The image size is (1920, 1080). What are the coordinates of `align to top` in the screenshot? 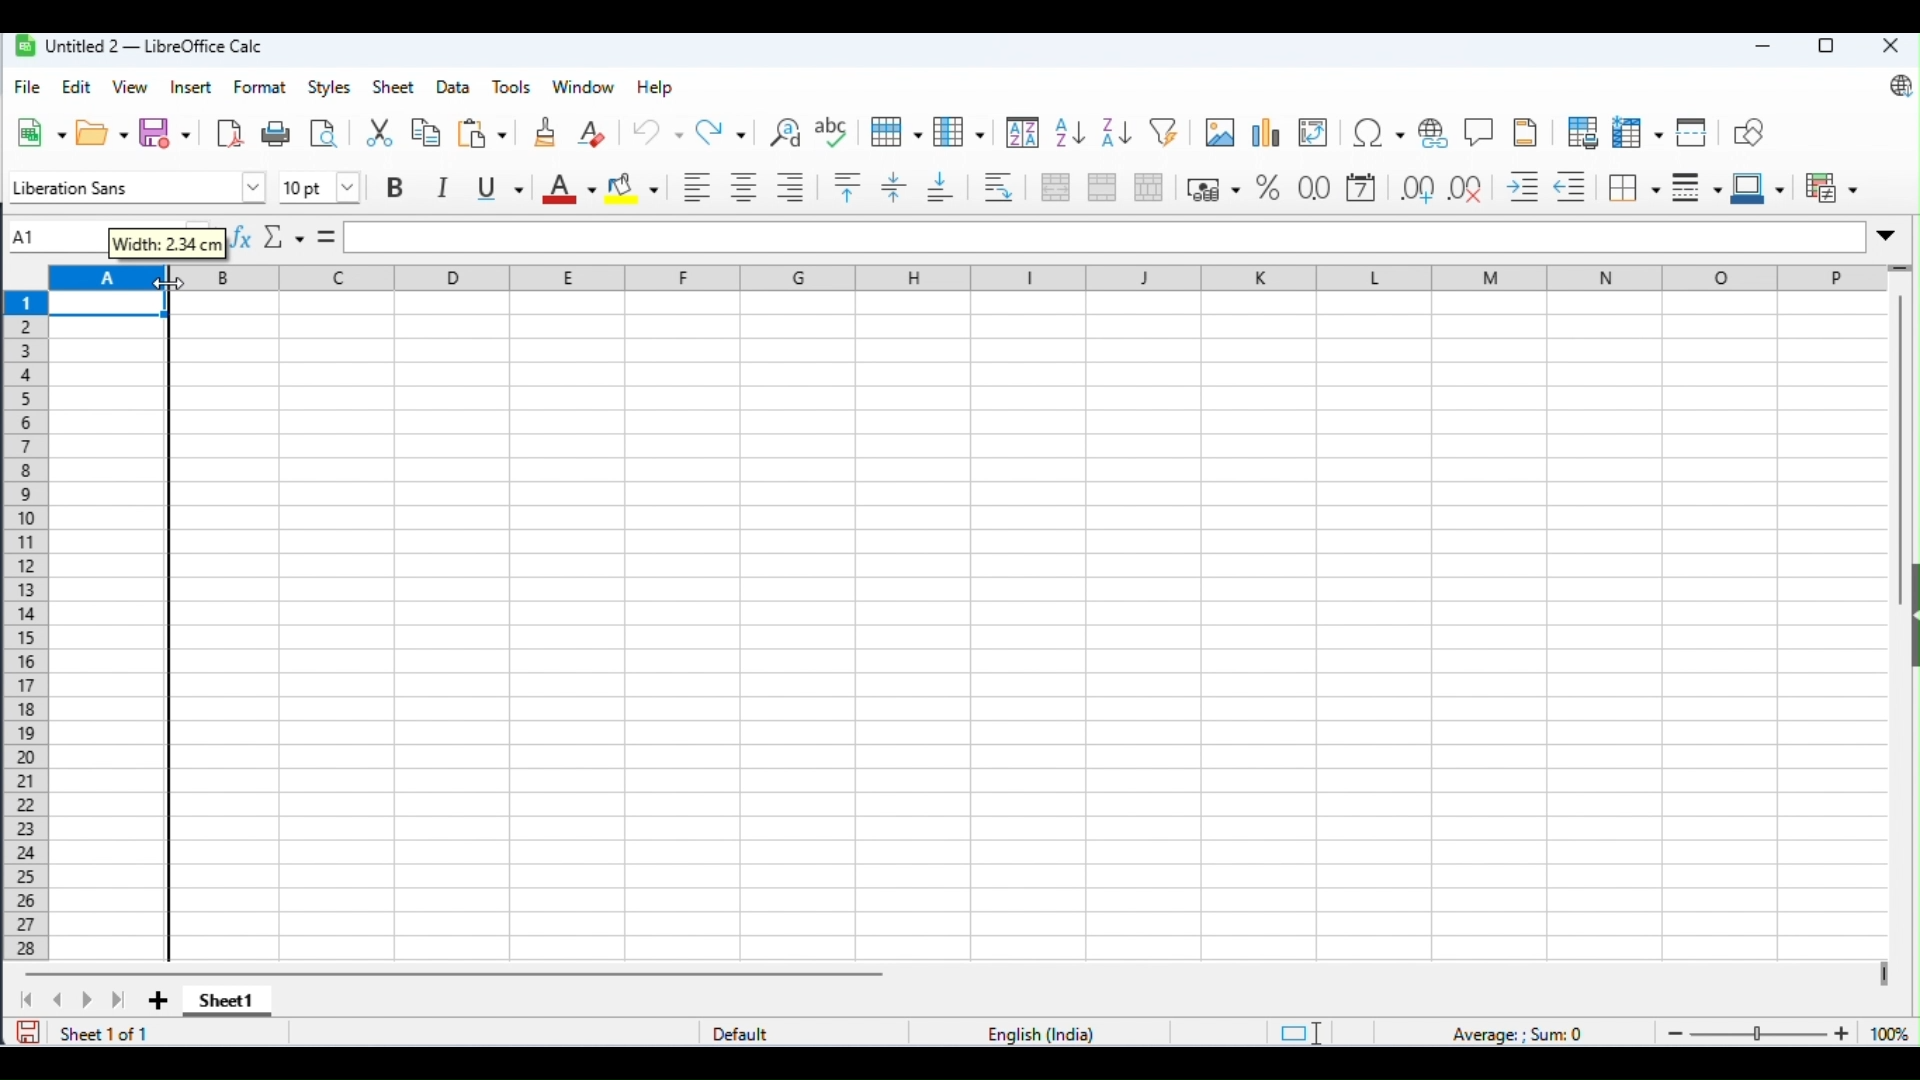 It's located at (848, 187).